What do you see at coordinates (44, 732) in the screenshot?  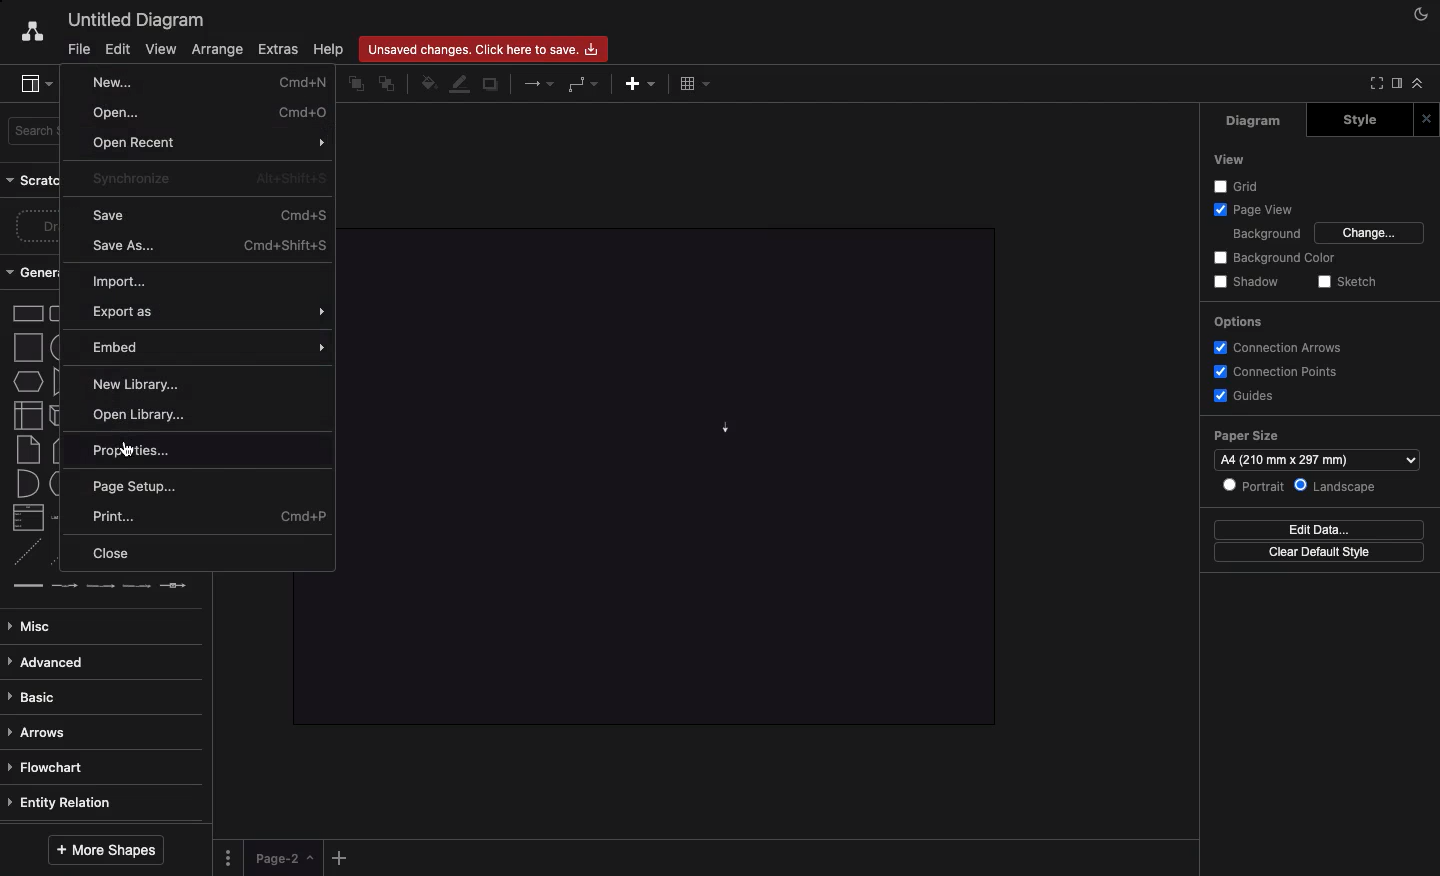 I see `Arrows` at bounding box center [44, 732].